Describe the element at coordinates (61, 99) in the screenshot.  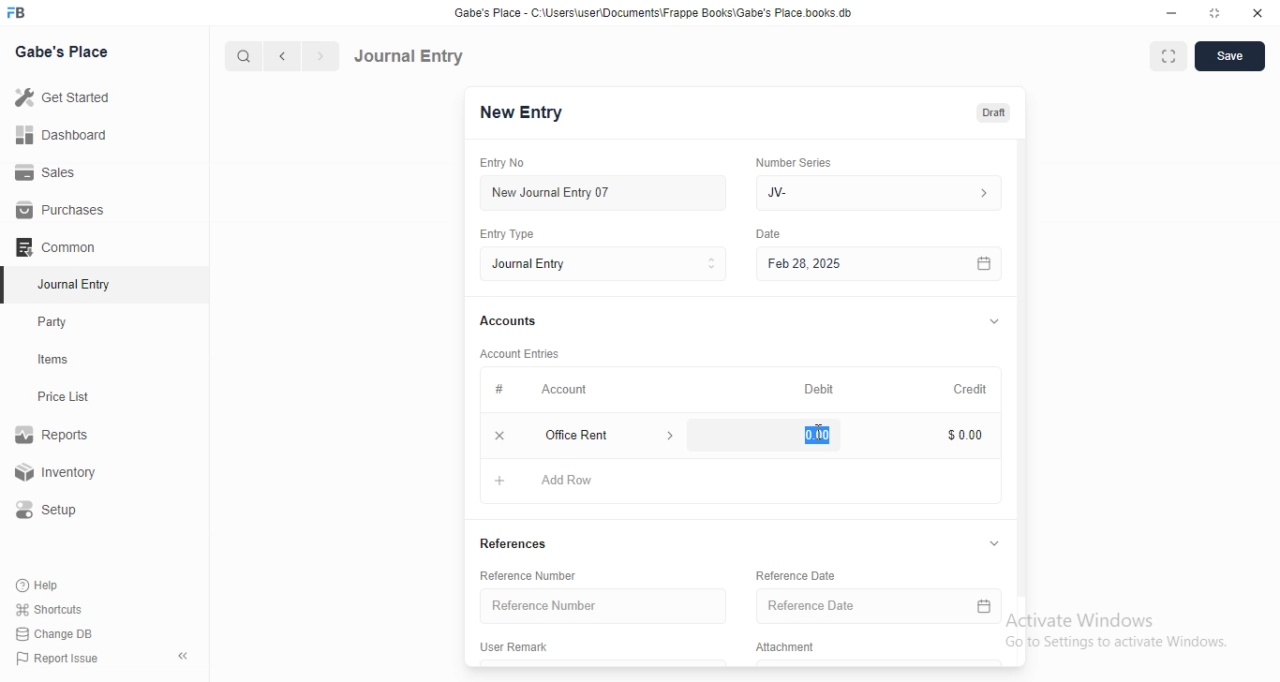
I see `Get Started` at that location.